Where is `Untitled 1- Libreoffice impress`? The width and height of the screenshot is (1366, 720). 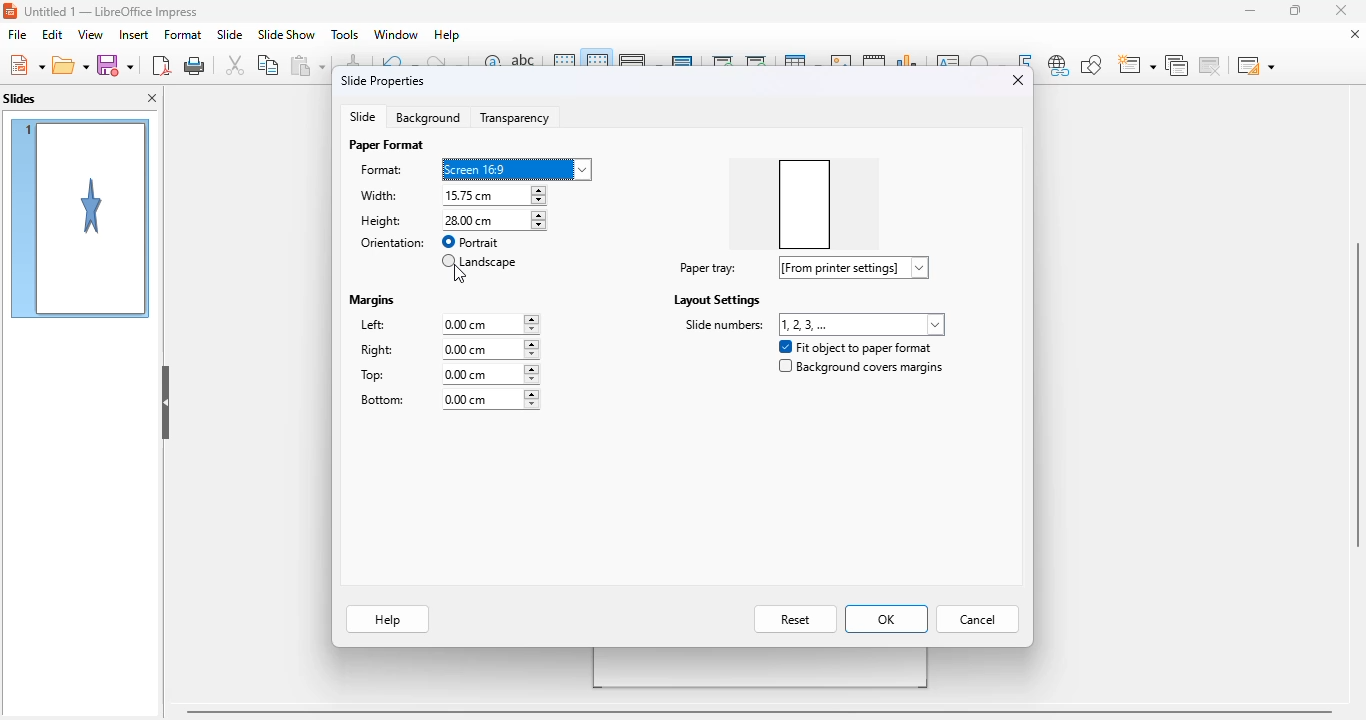
Untitled 1- Libreoffice impress is located at coordinates (111, 11).